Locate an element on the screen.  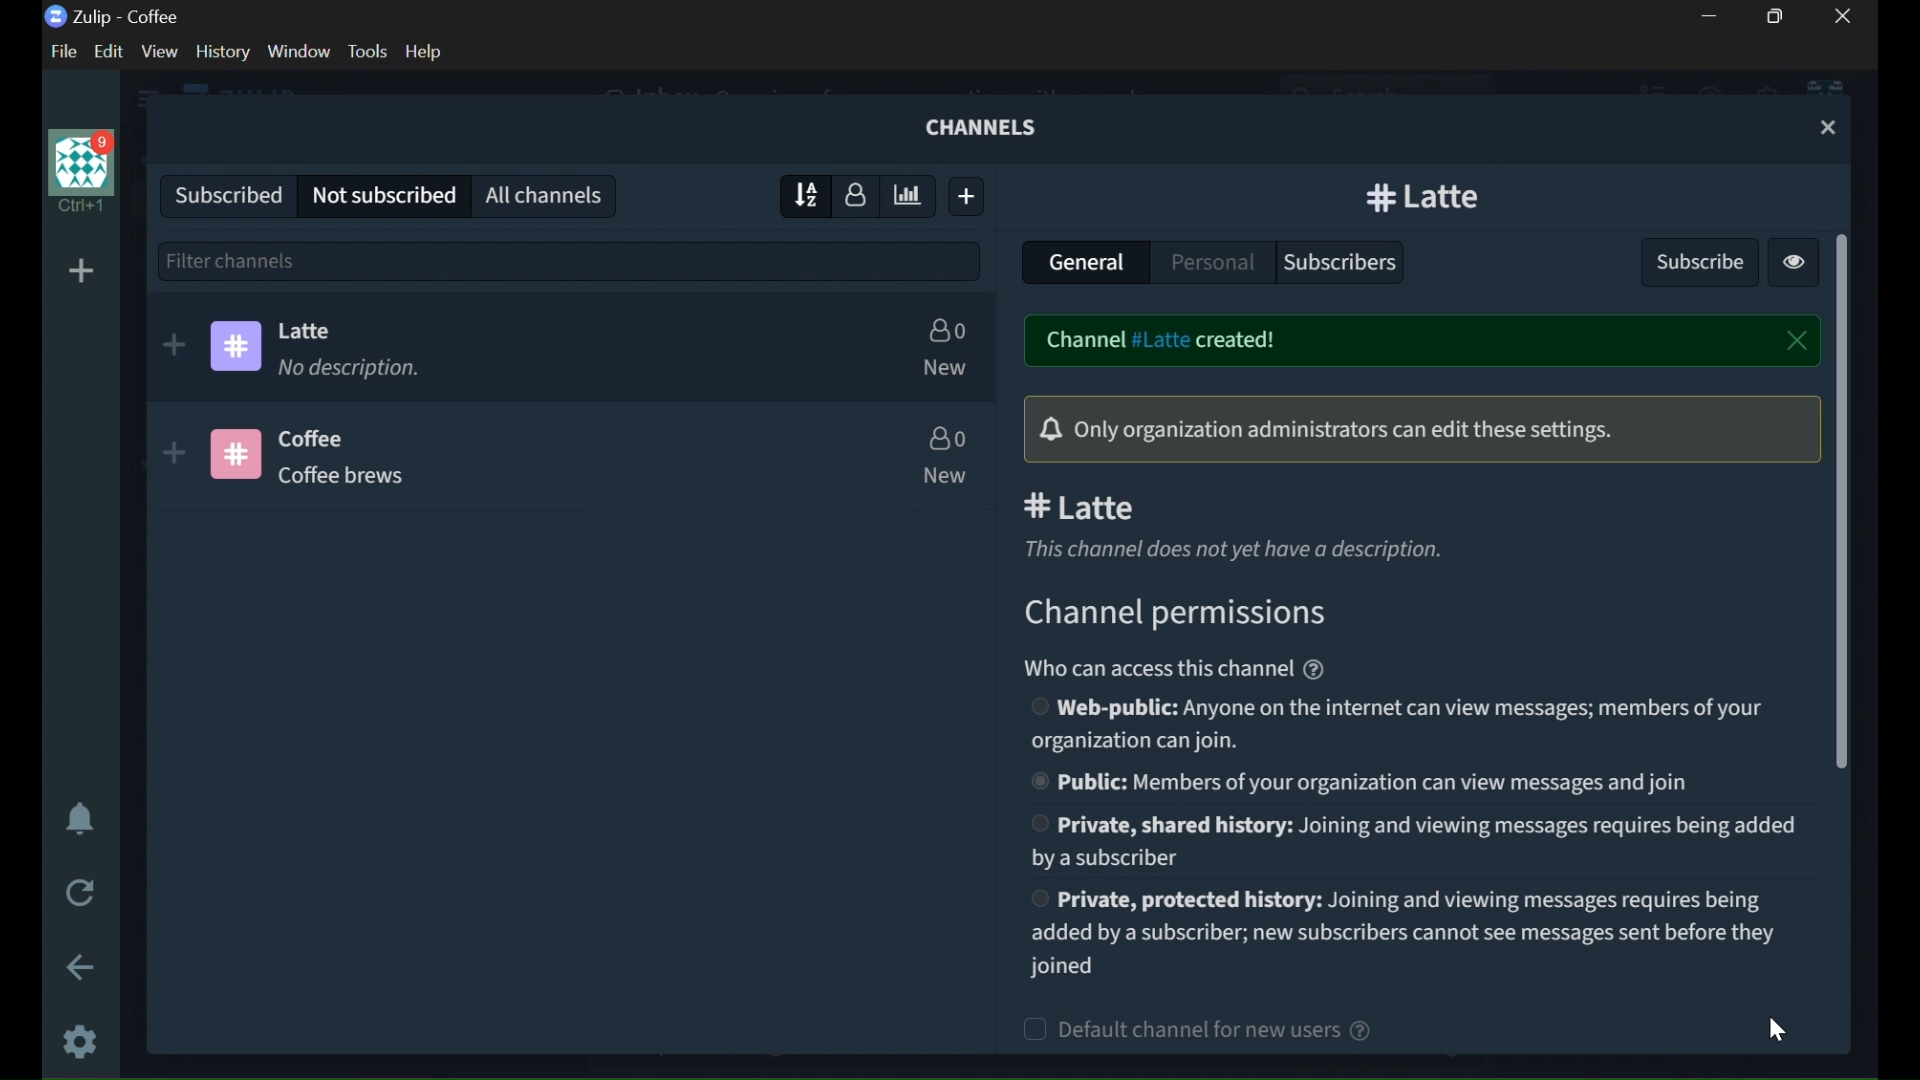
ADD ORGANIZER is located at coordinates (80, 272).